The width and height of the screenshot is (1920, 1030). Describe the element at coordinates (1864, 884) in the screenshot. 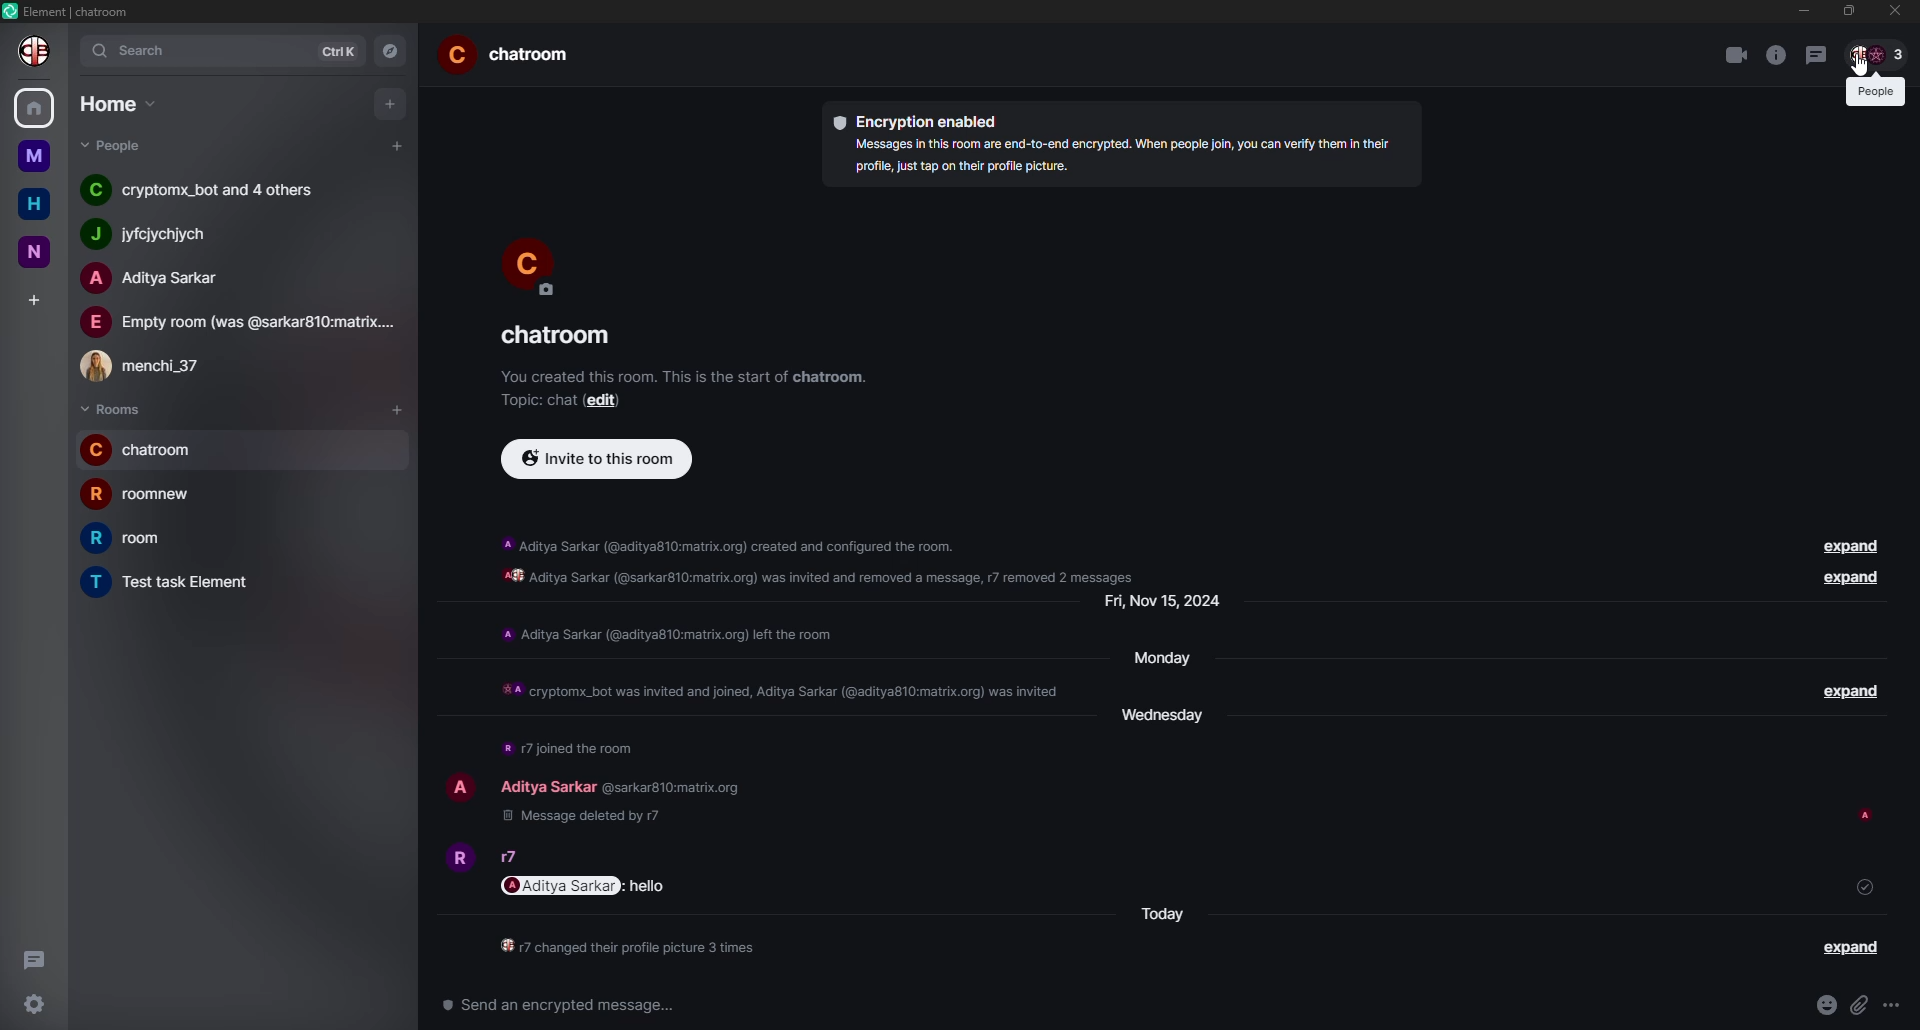

I see `sent` at that location.